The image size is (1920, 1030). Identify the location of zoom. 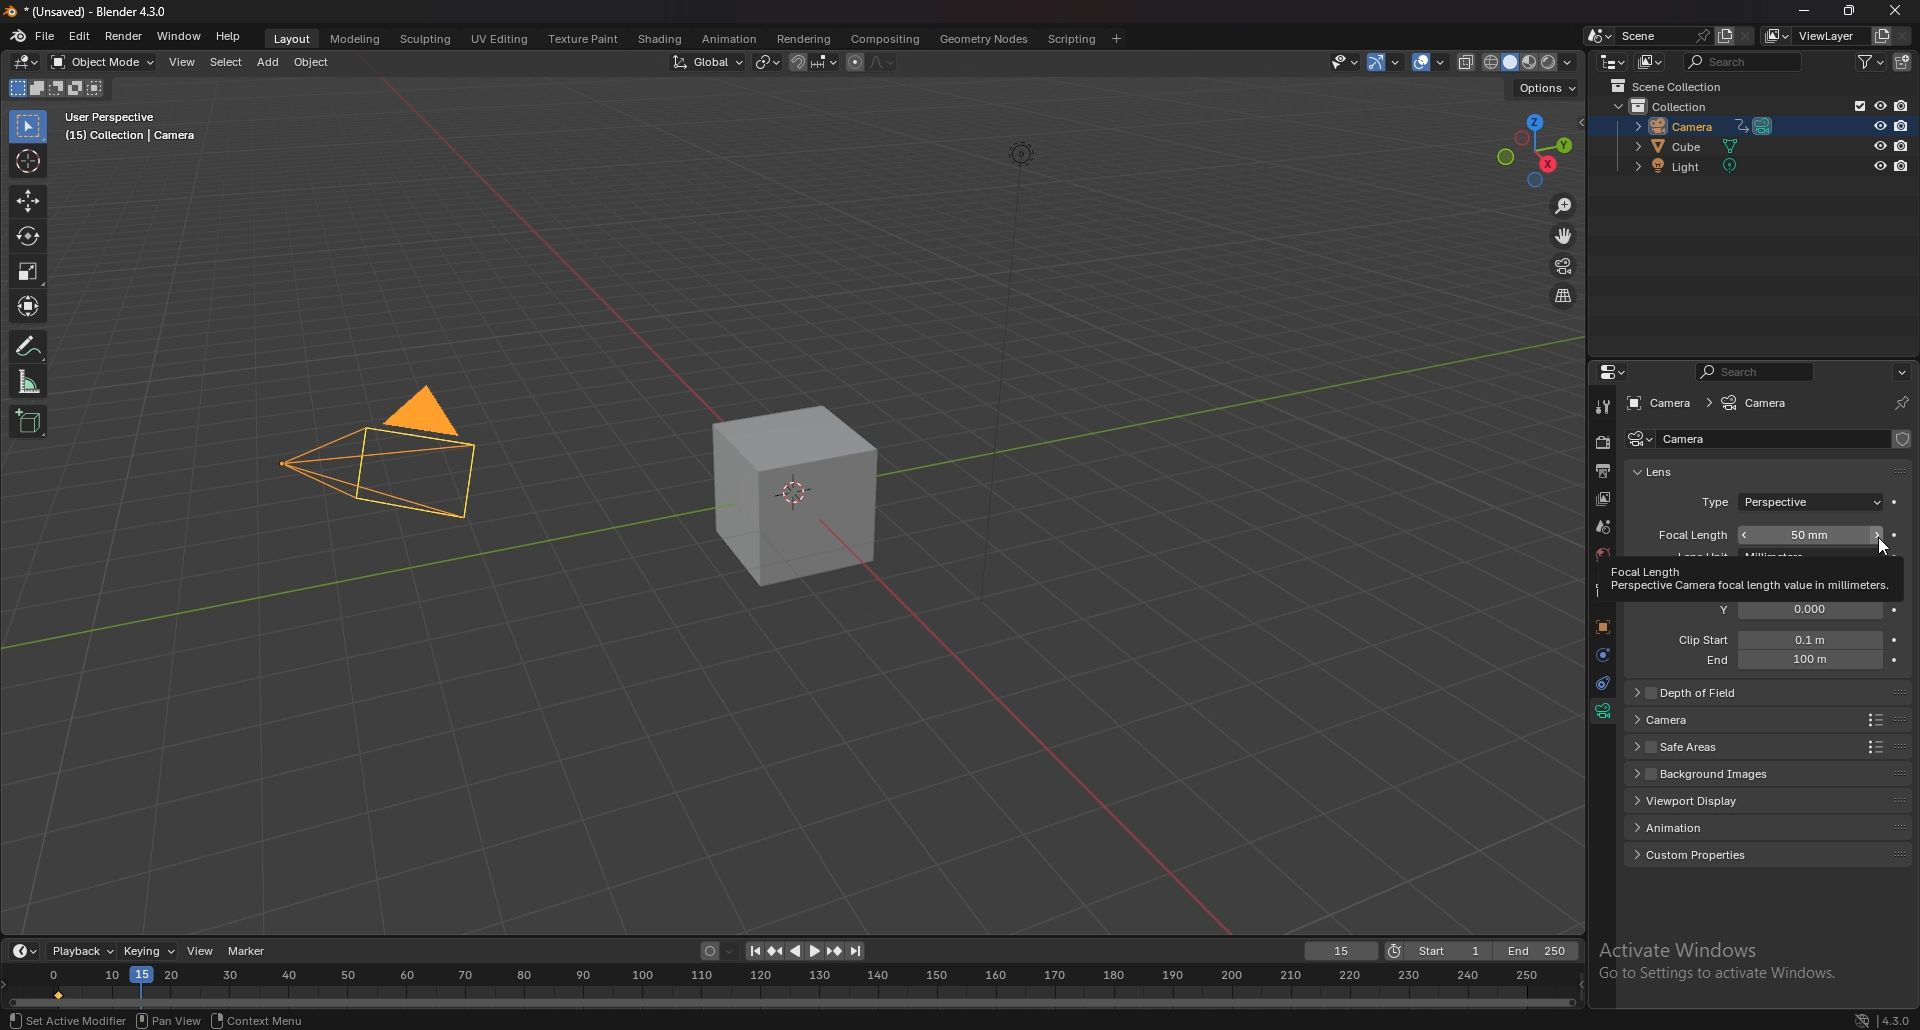
(1562, 205).